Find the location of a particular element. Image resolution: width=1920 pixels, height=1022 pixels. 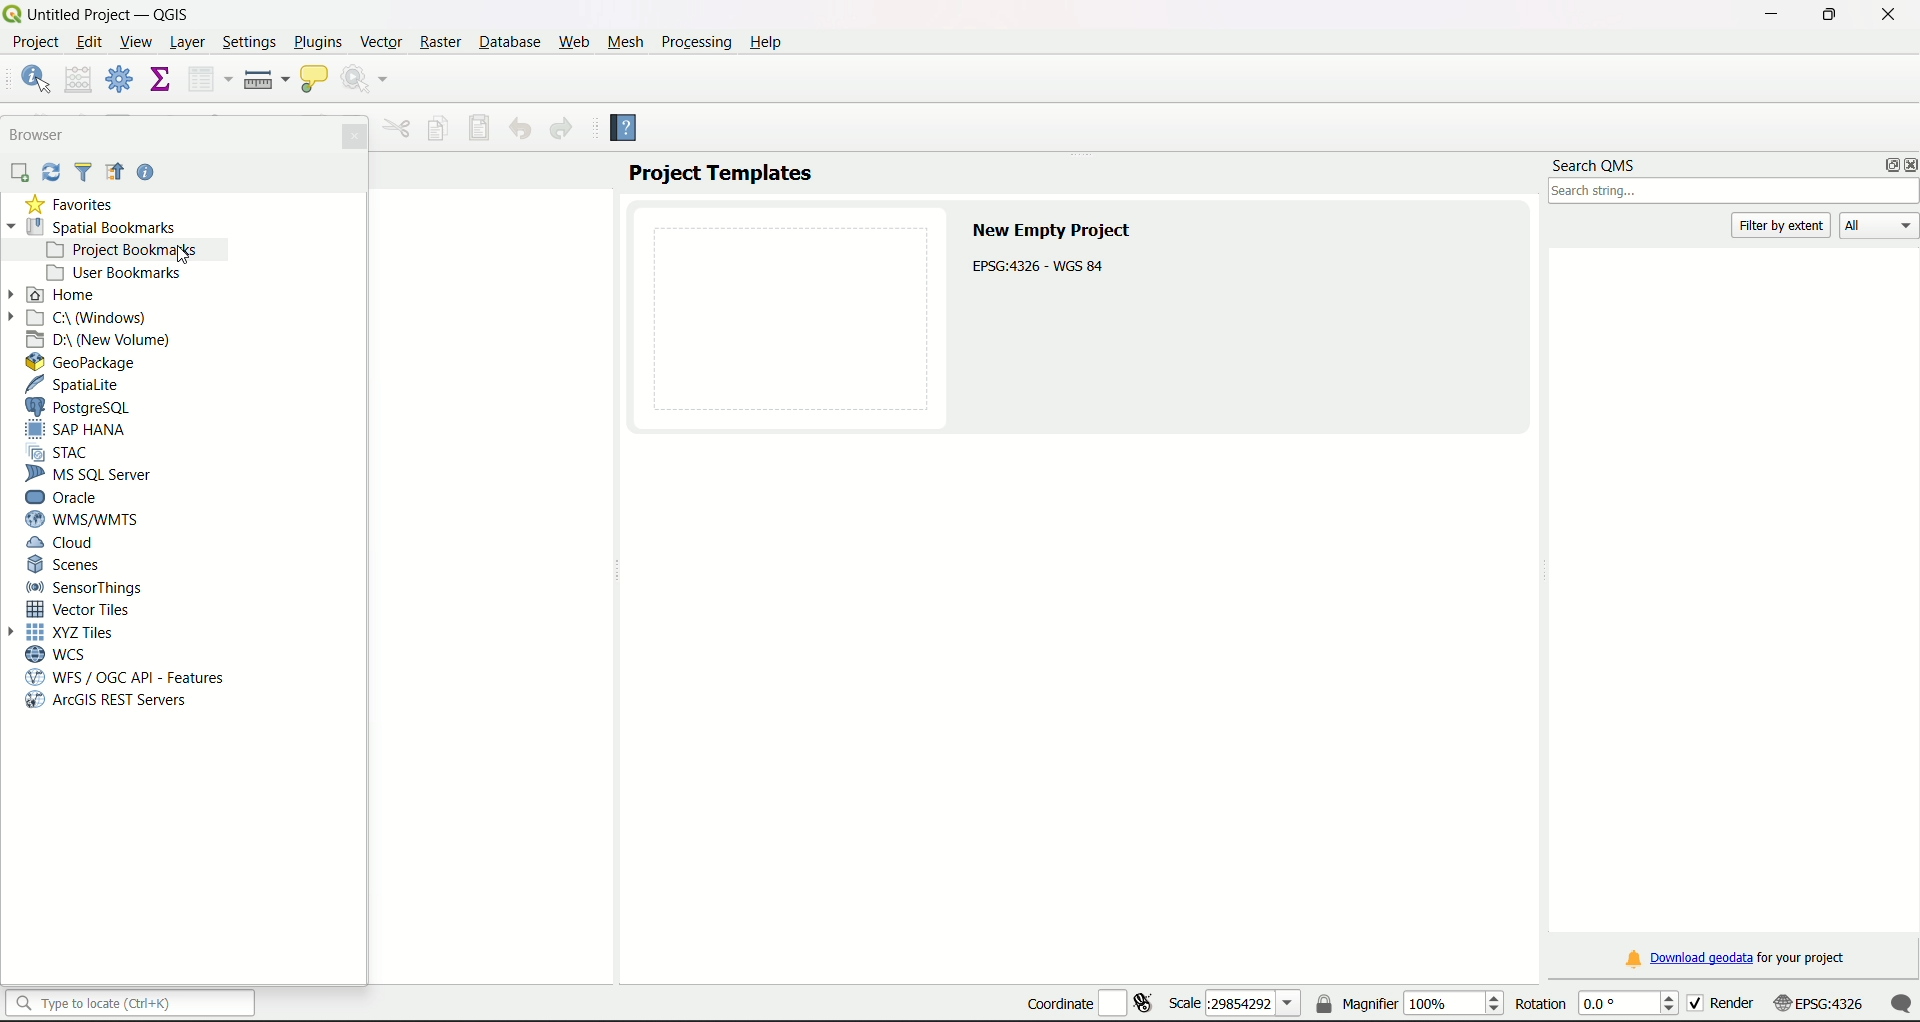

filter by extent is located at coordinates (1783, 224).